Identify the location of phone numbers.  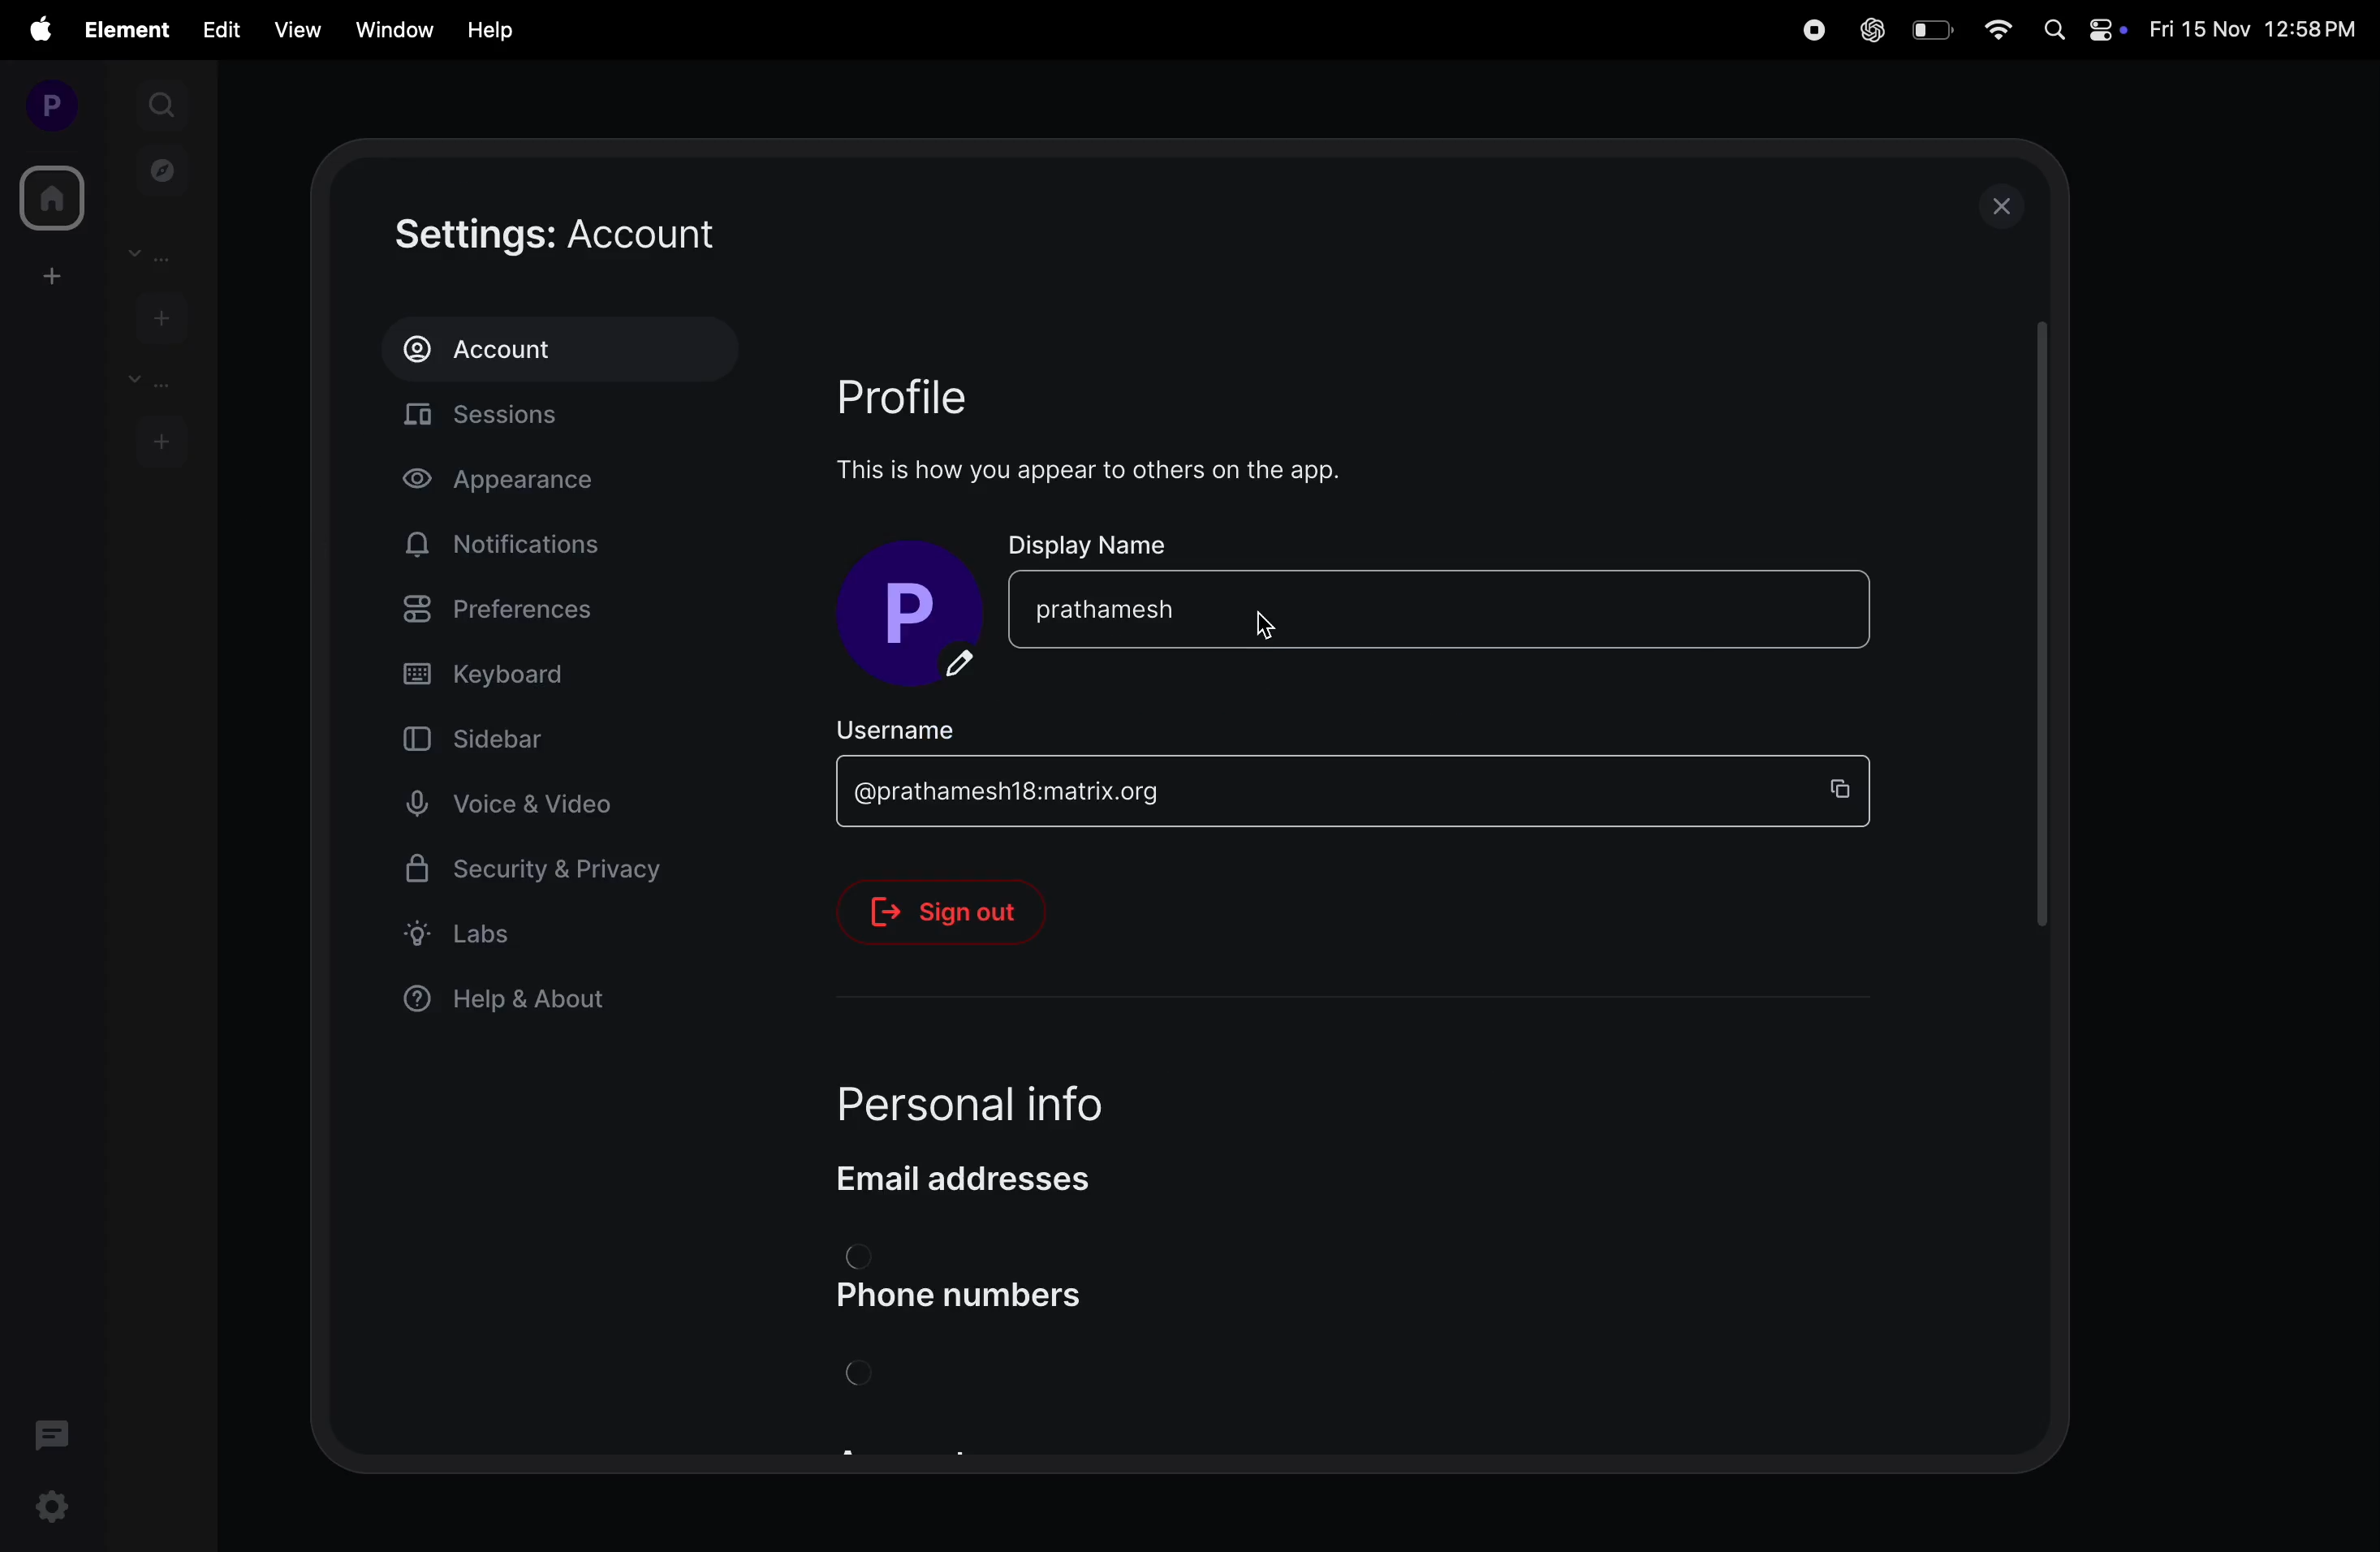
(981, 1297).